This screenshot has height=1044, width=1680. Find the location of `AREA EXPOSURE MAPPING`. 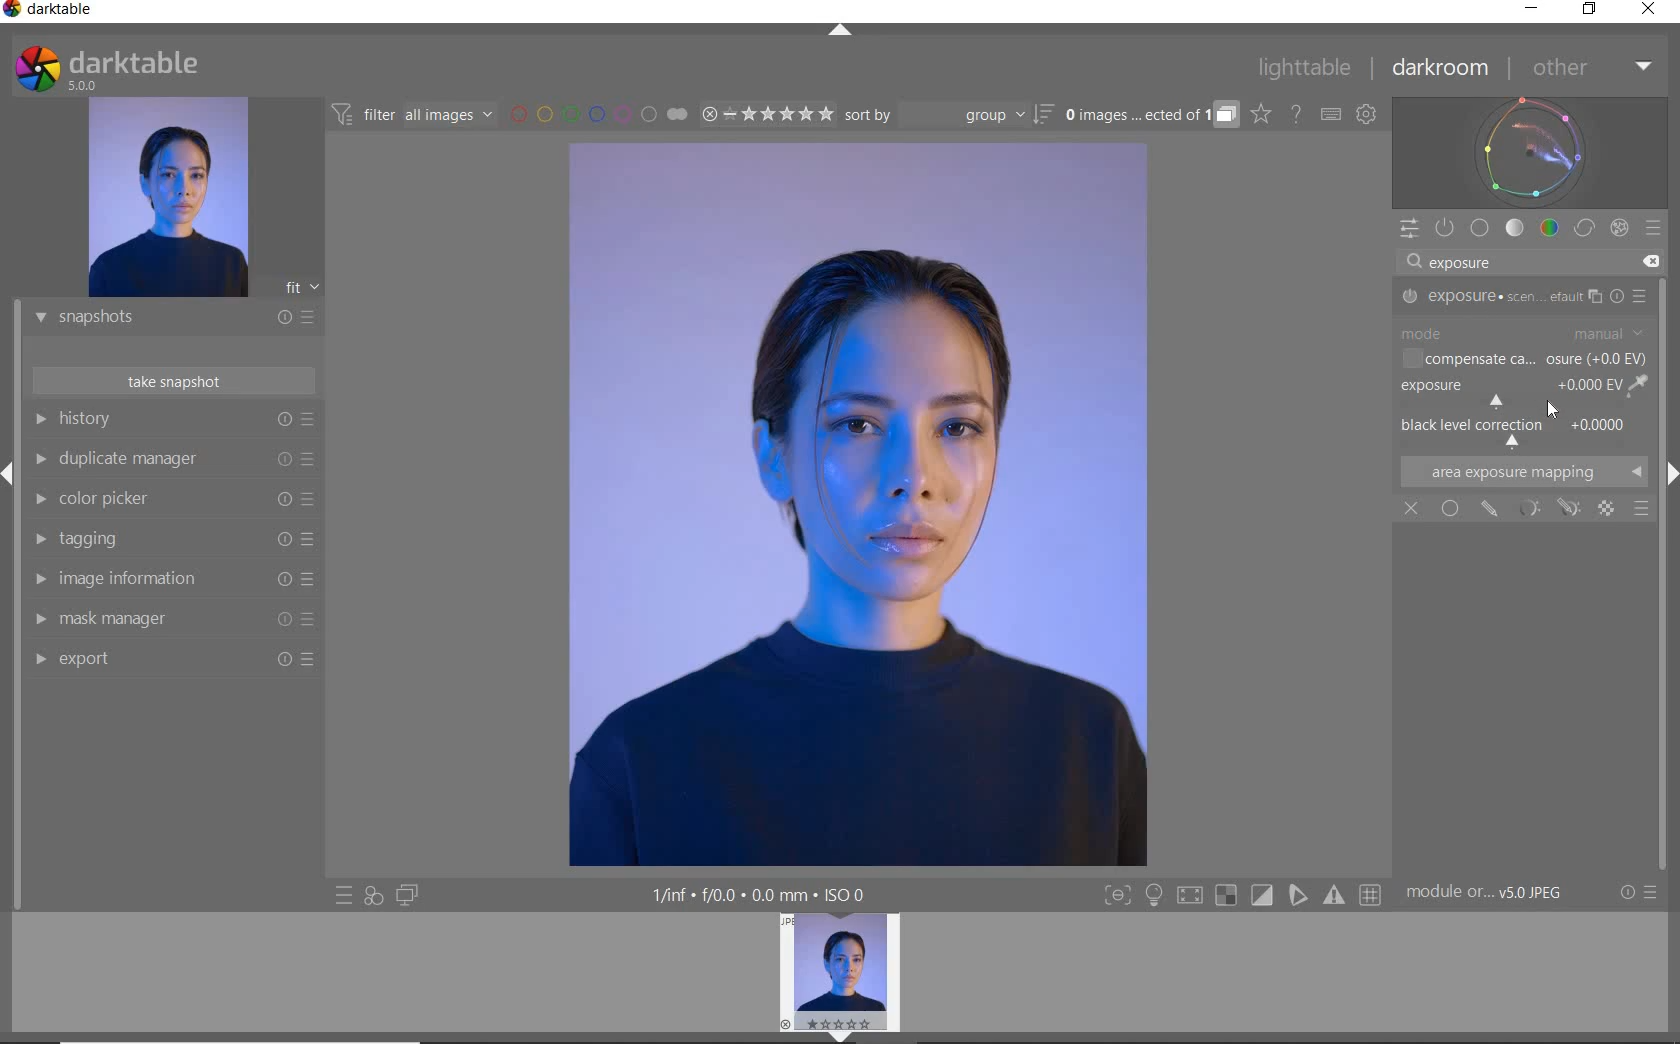

AREA EXPOSURE MAPPING is located at coordinates (1521, 471).